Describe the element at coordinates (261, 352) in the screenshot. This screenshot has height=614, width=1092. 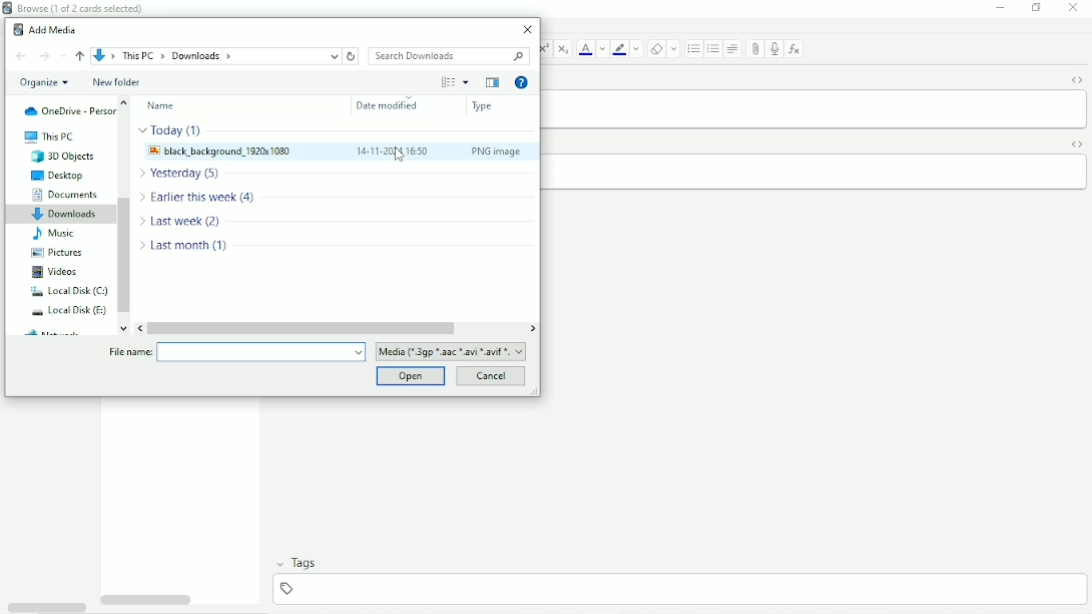
I see `File name` at that location.